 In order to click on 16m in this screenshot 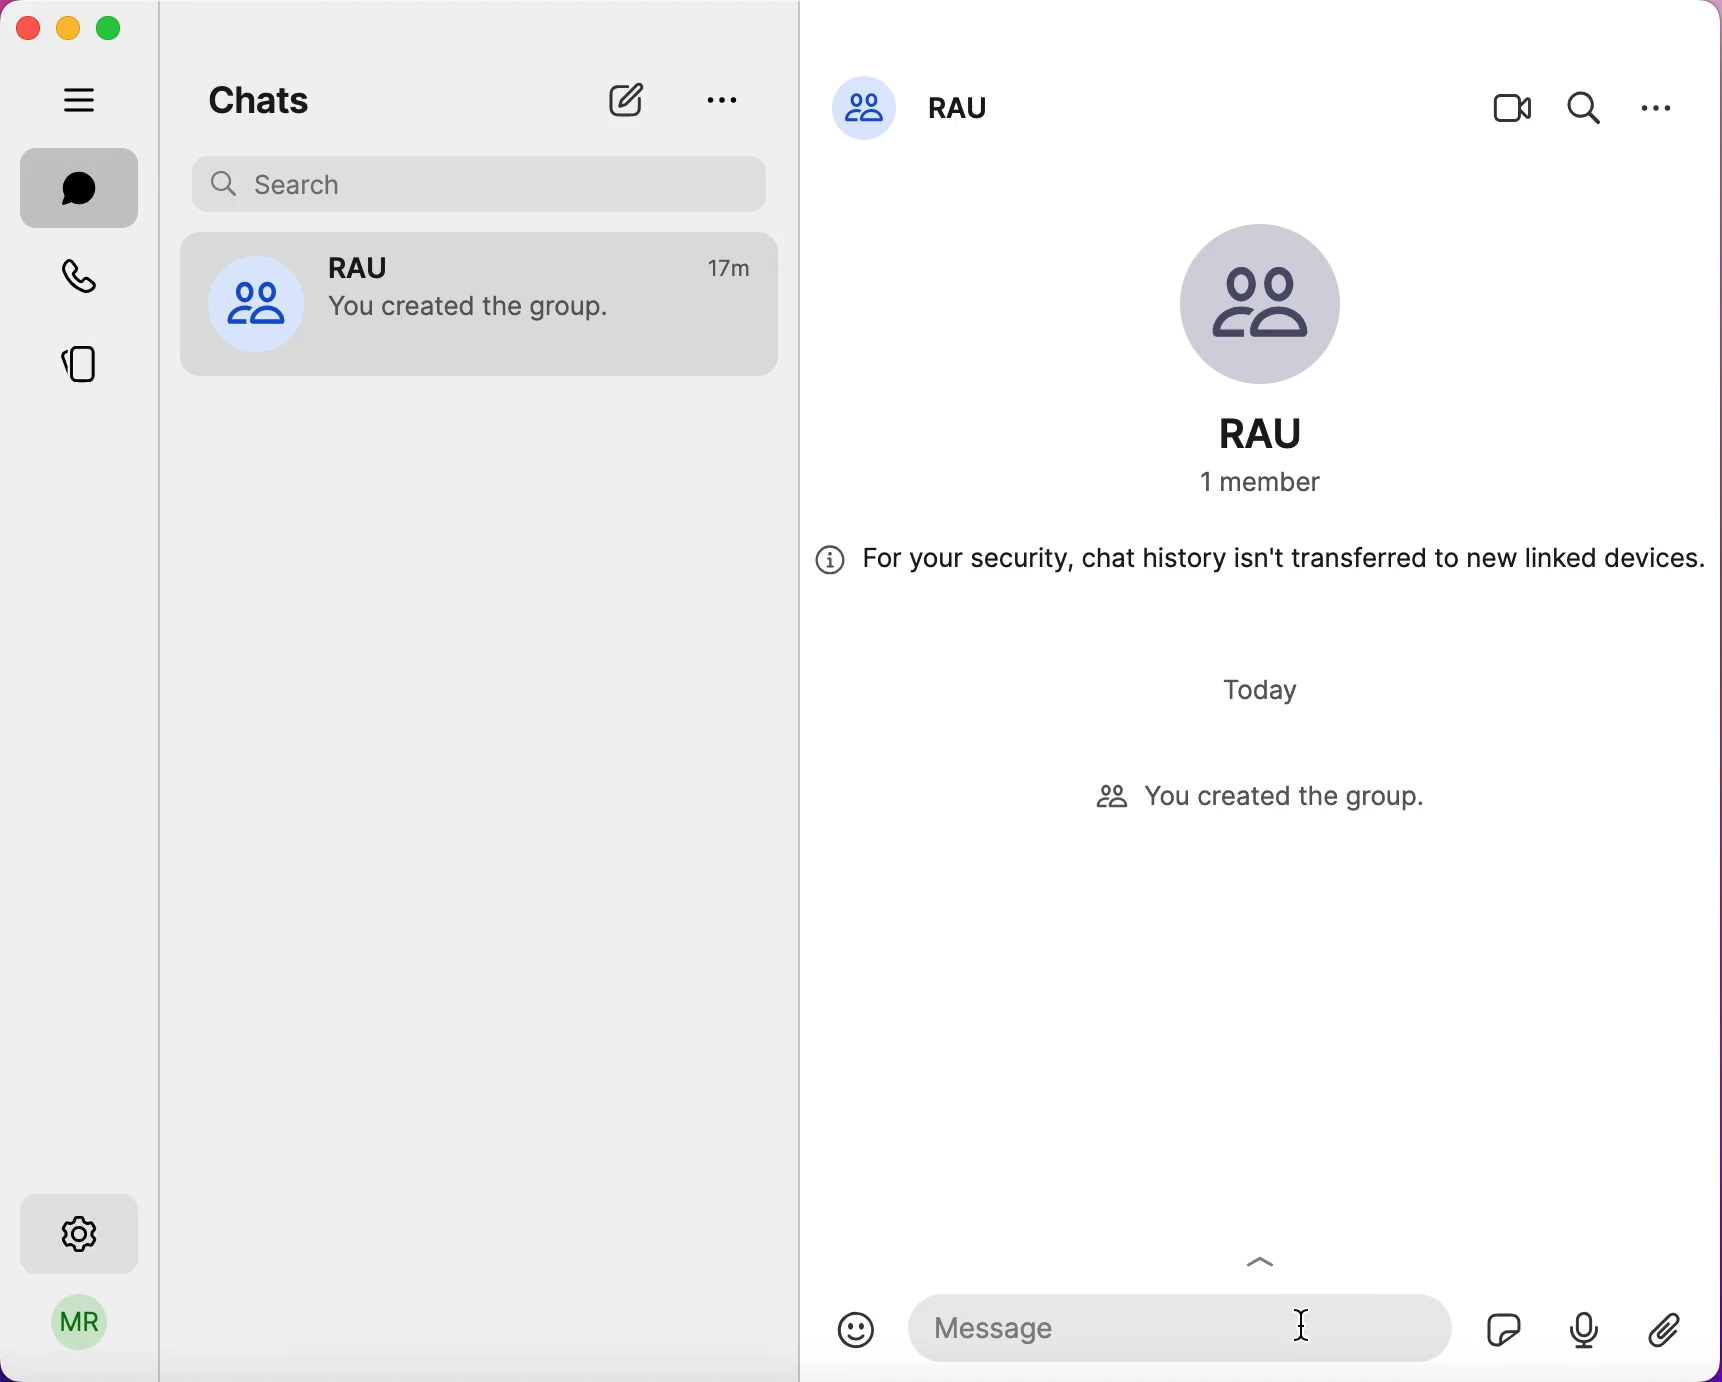, I will do `click(732, 269)`.